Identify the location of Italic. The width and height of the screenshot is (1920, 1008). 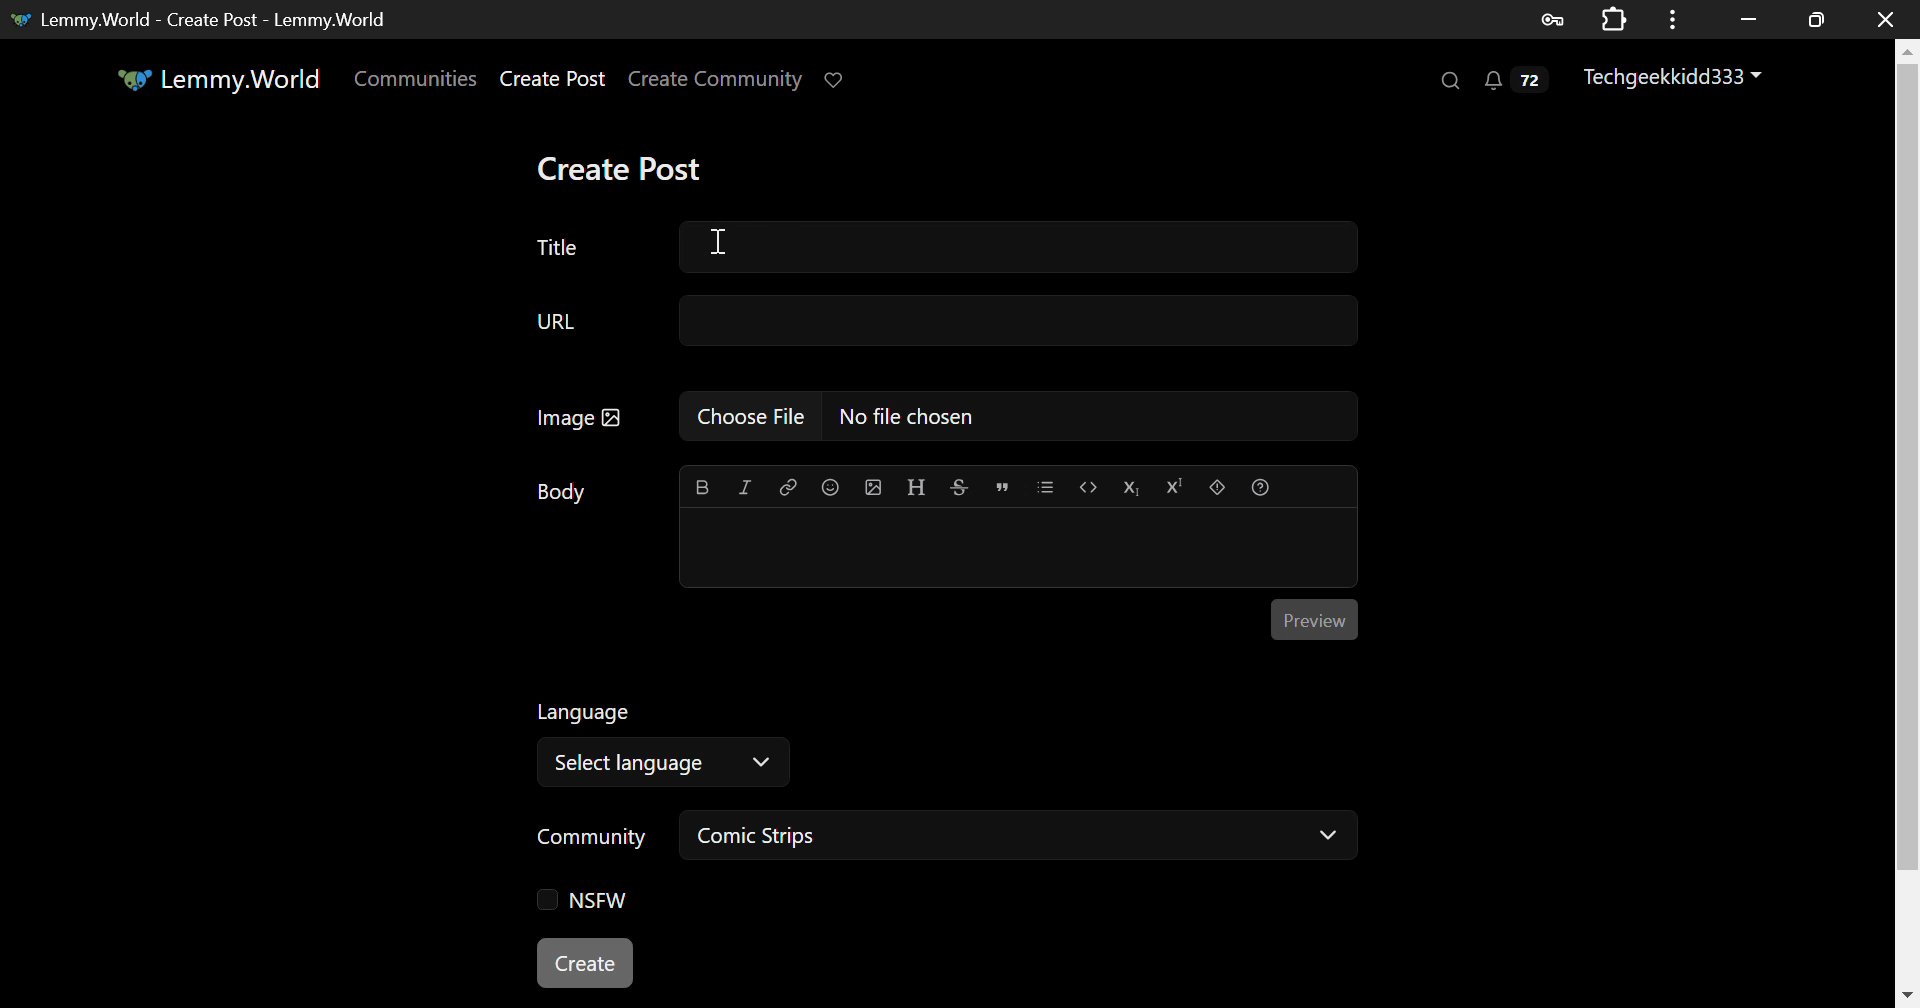
(746, 487).